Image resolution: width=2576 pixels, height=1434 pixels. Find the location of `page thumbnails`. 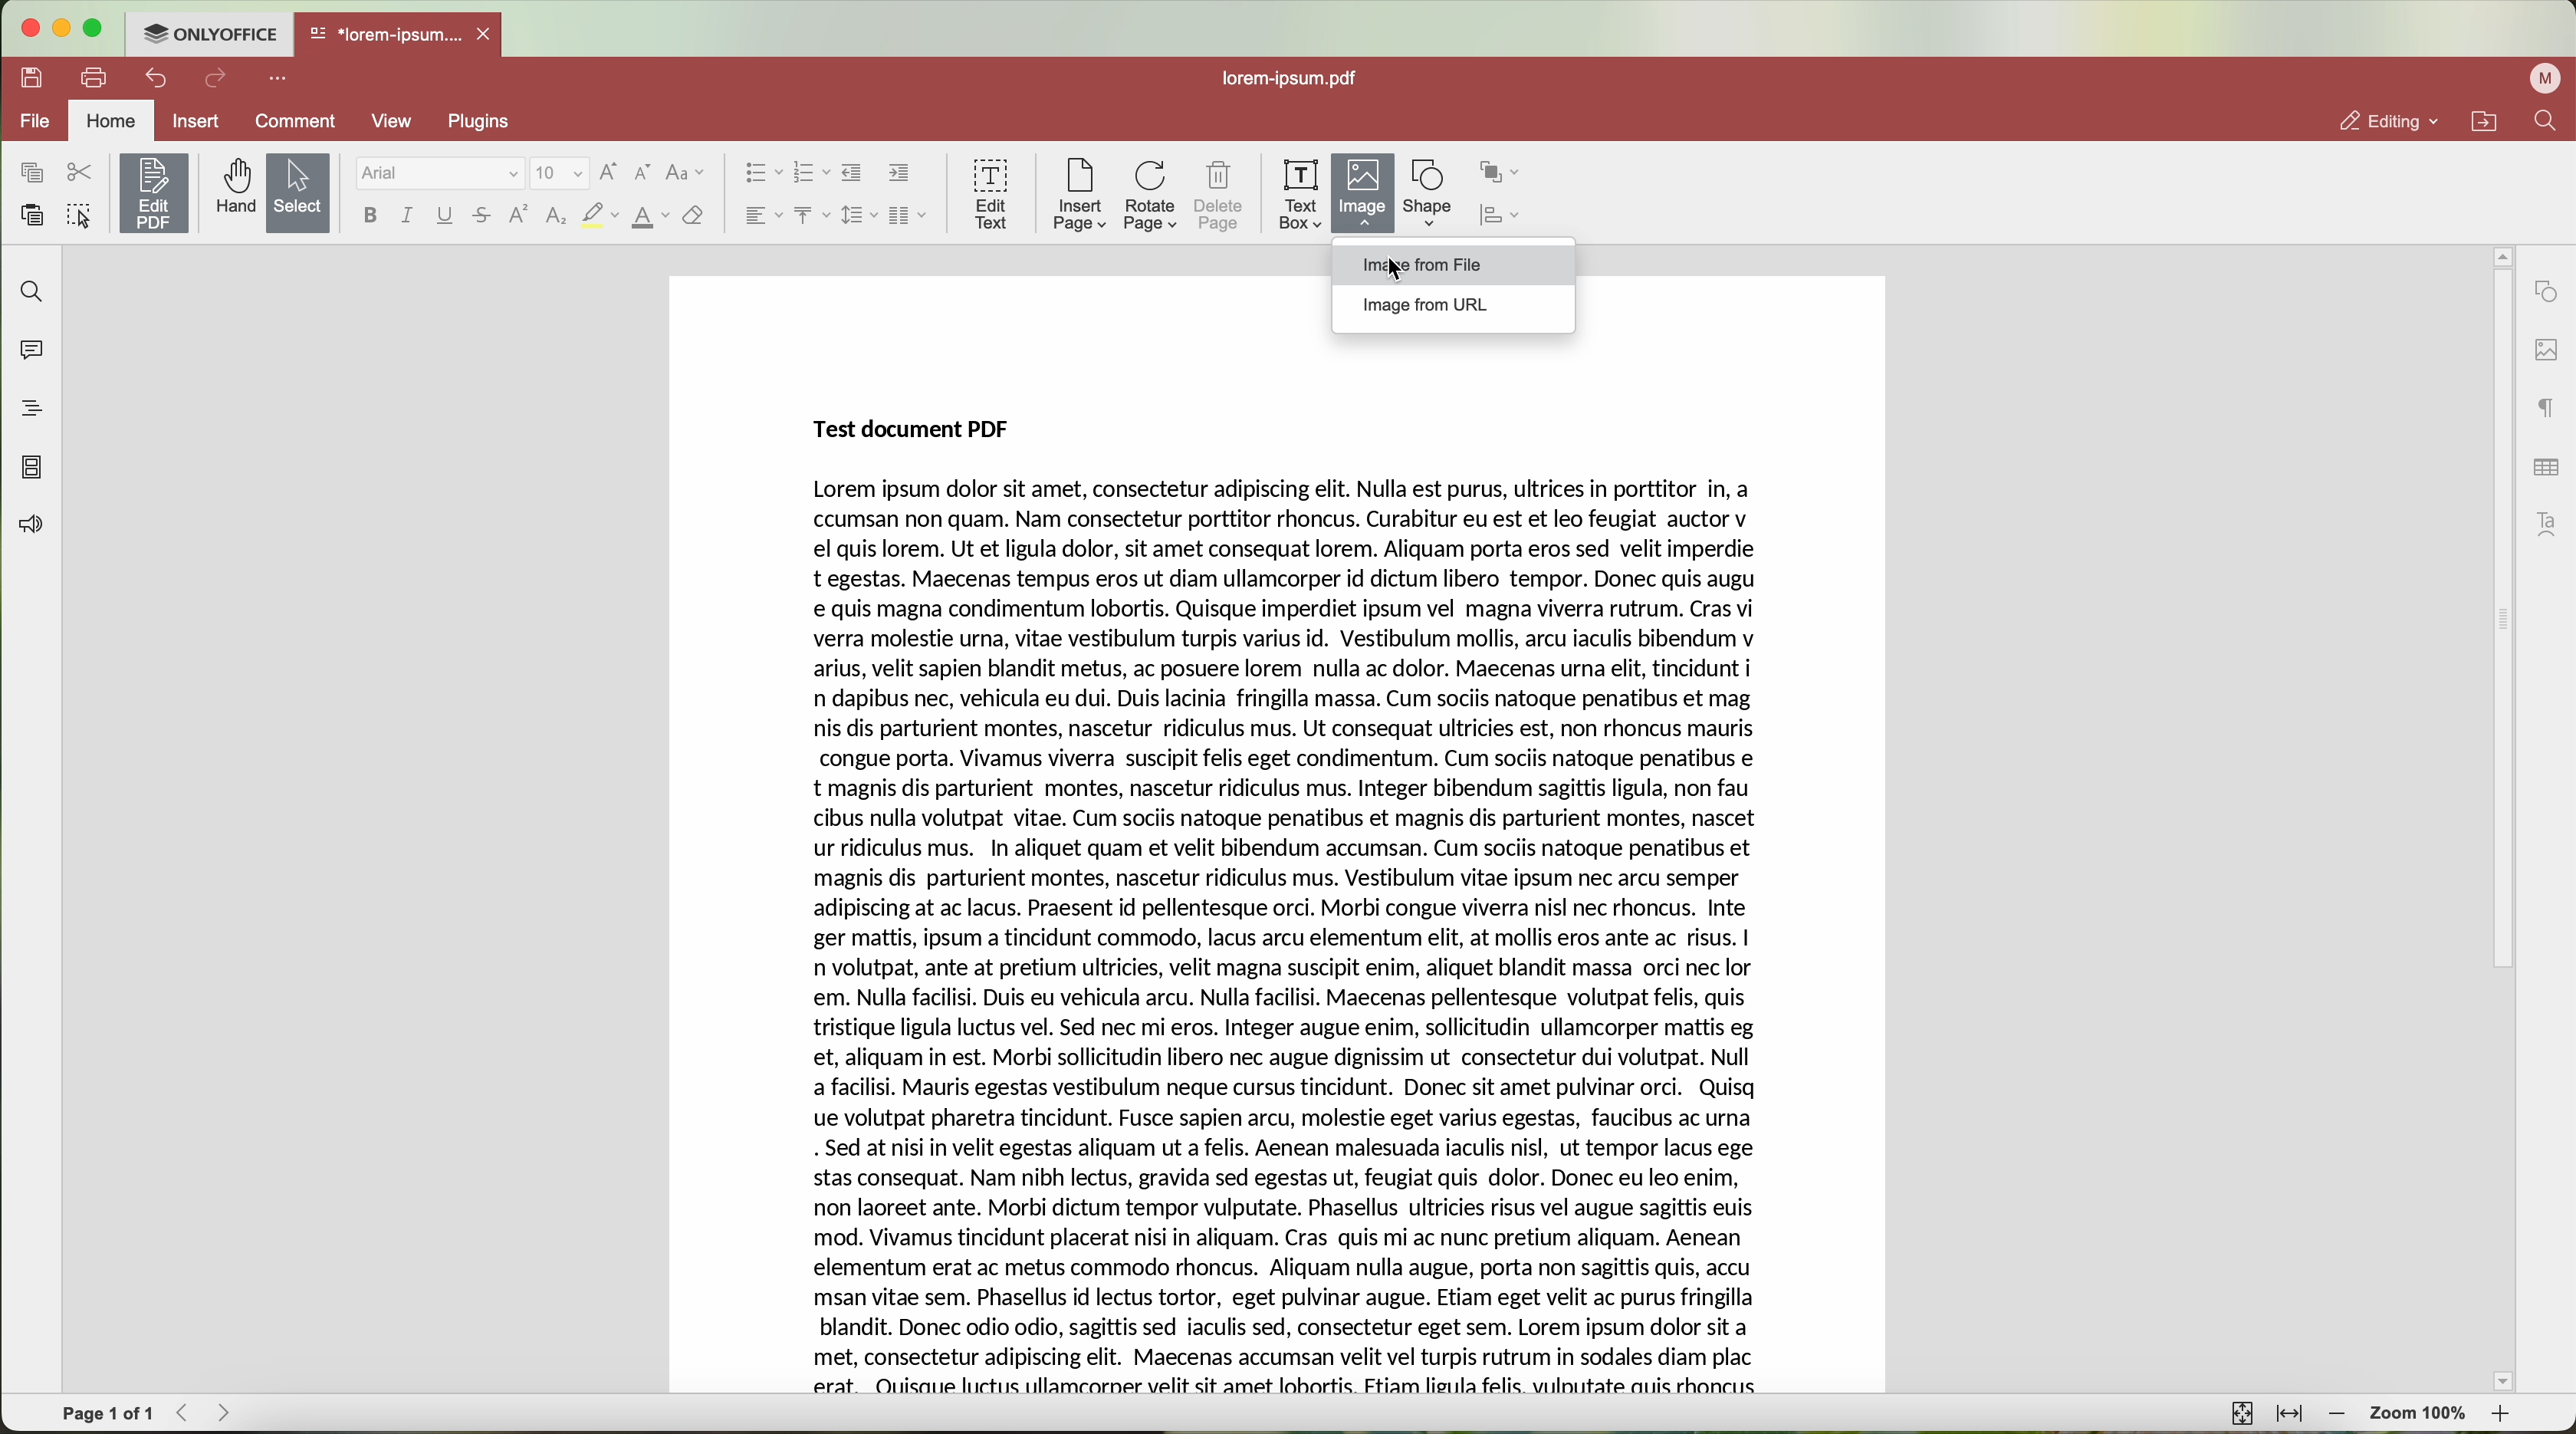

page thumbnails is located at coordinates (30, 467).